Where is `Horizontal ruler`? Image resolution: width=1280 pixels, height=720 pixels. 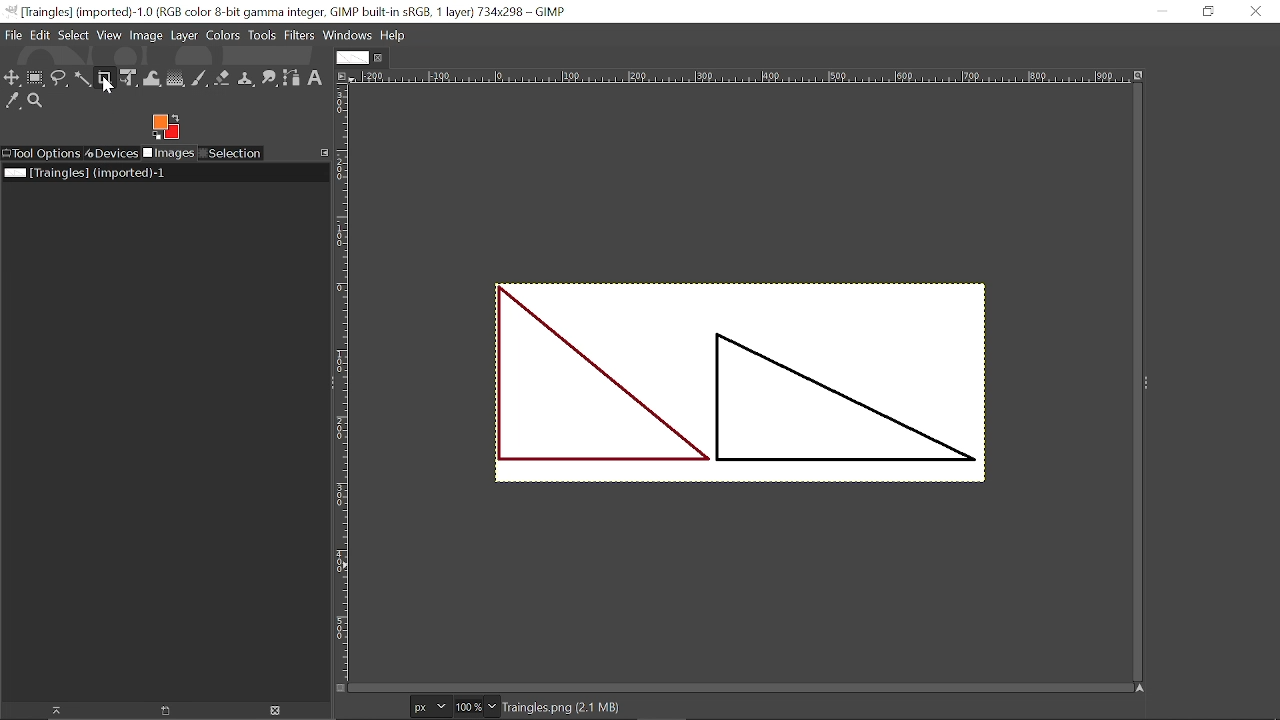 Horizontal ruler is located at coordinates (740, 77).